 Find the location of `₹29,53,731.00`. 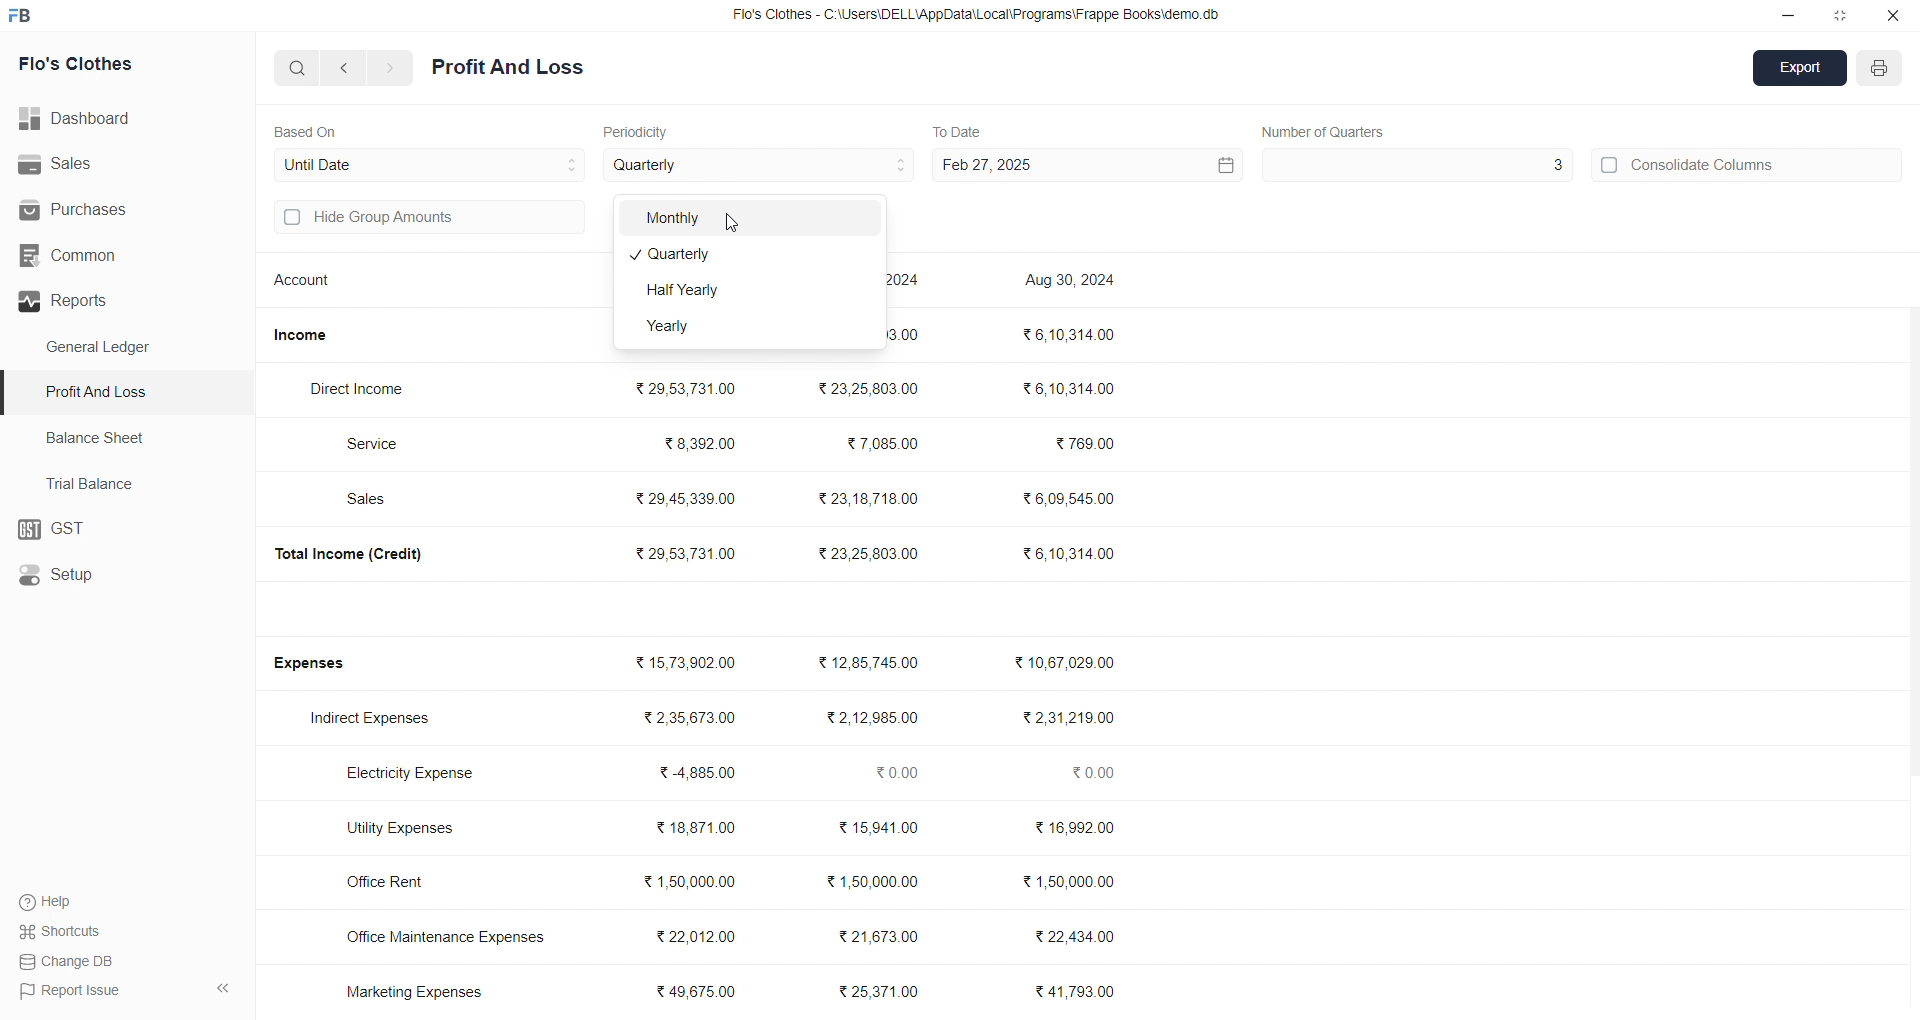

₹29,53,731.00 is located at coordinates (683, 385).